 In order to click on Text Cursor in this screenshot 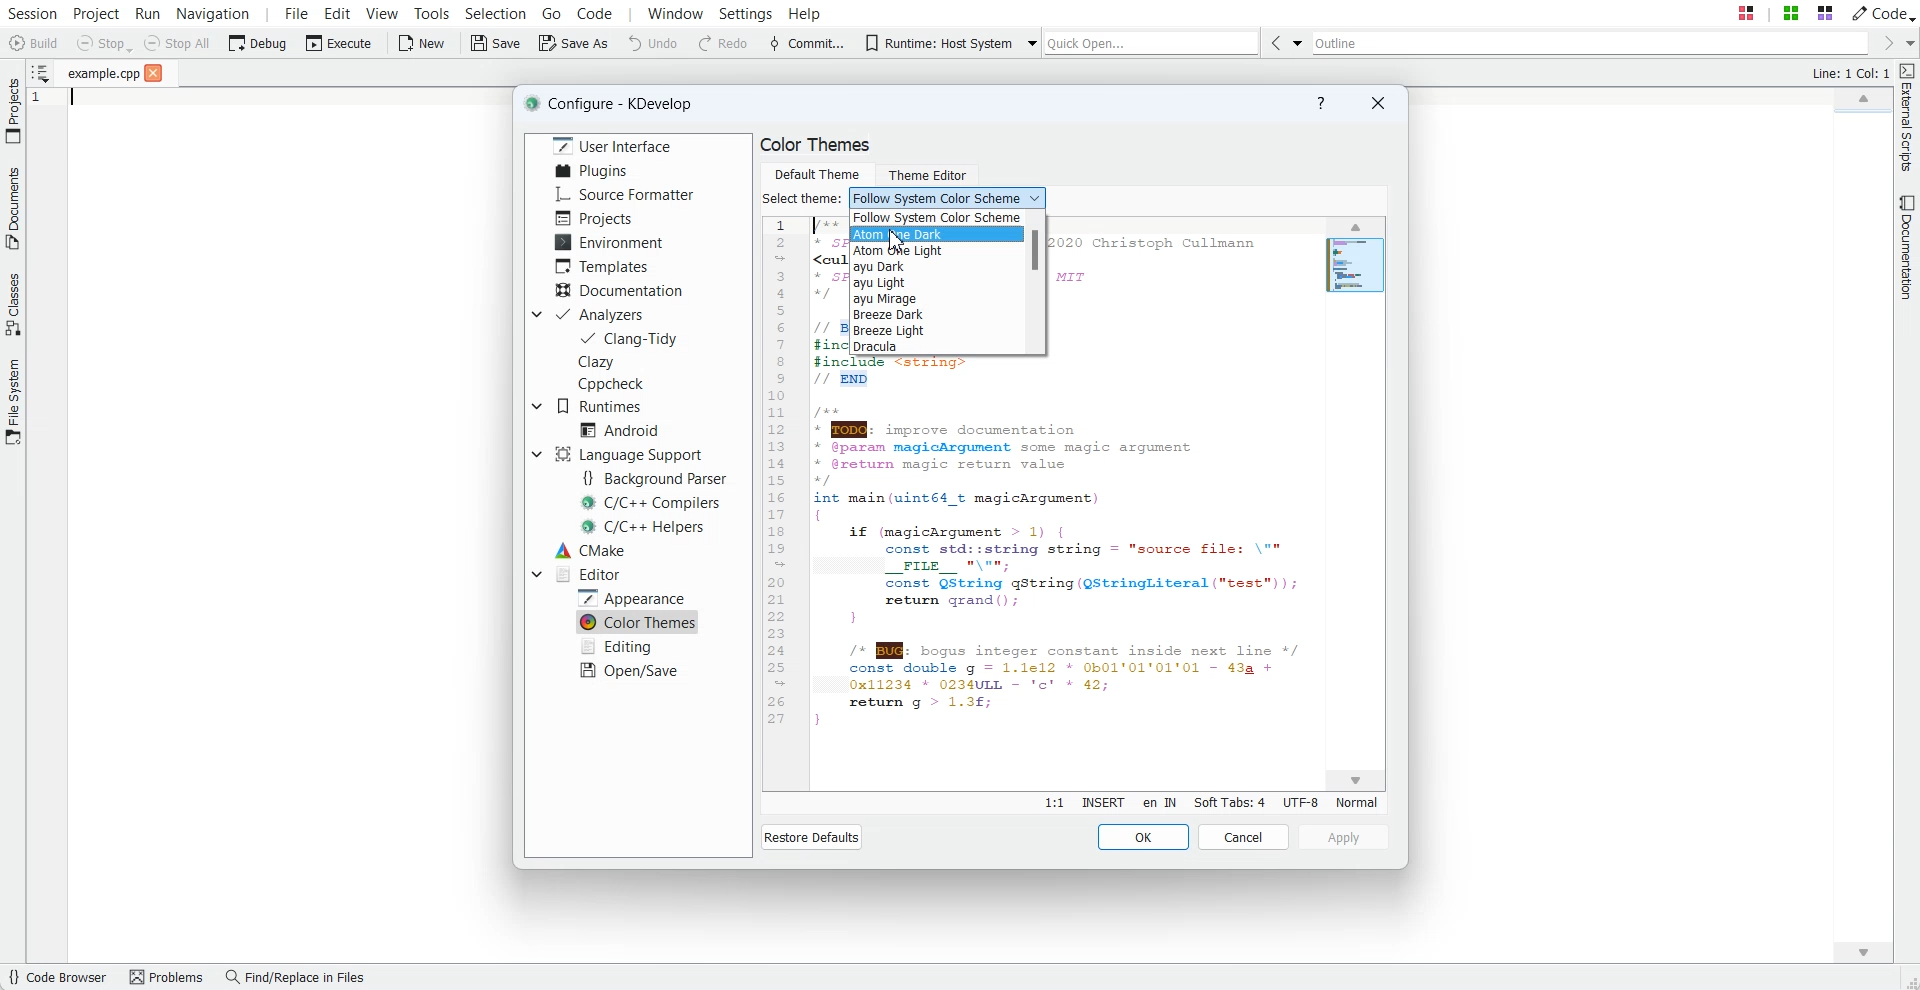, I will do `click(69, 103)`.